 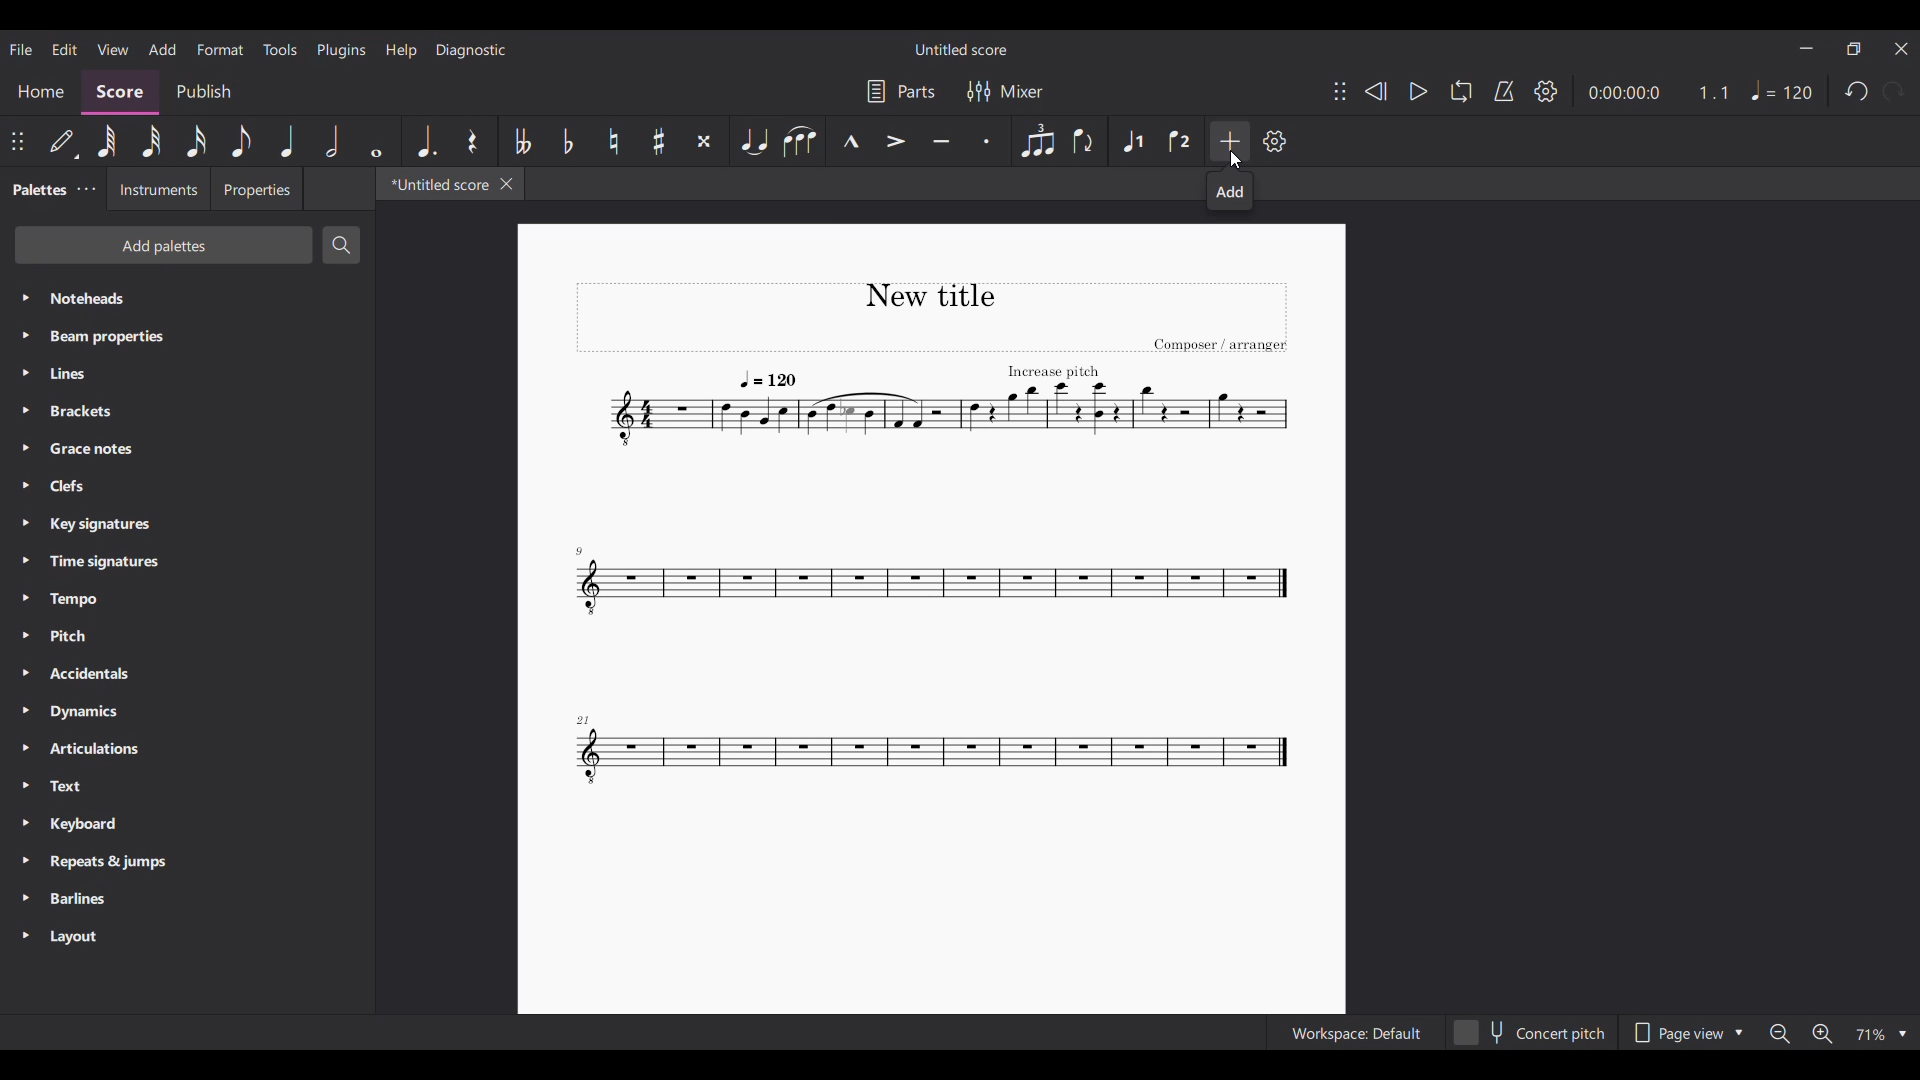 I want to click on Plugins menu, so click(x=341, y=50).